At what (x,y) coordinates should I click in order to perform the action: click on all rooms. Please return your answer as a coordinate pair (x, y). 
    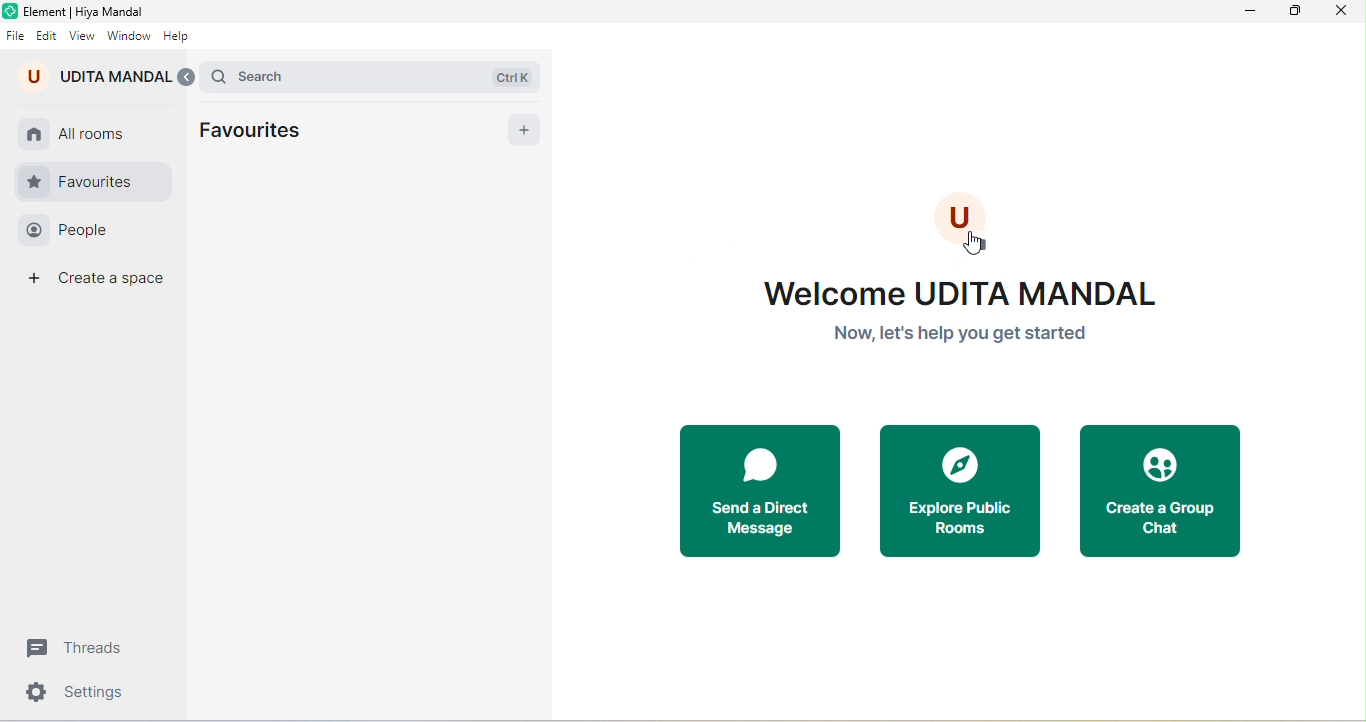
    Looking at the image, I should click on (83, 131).